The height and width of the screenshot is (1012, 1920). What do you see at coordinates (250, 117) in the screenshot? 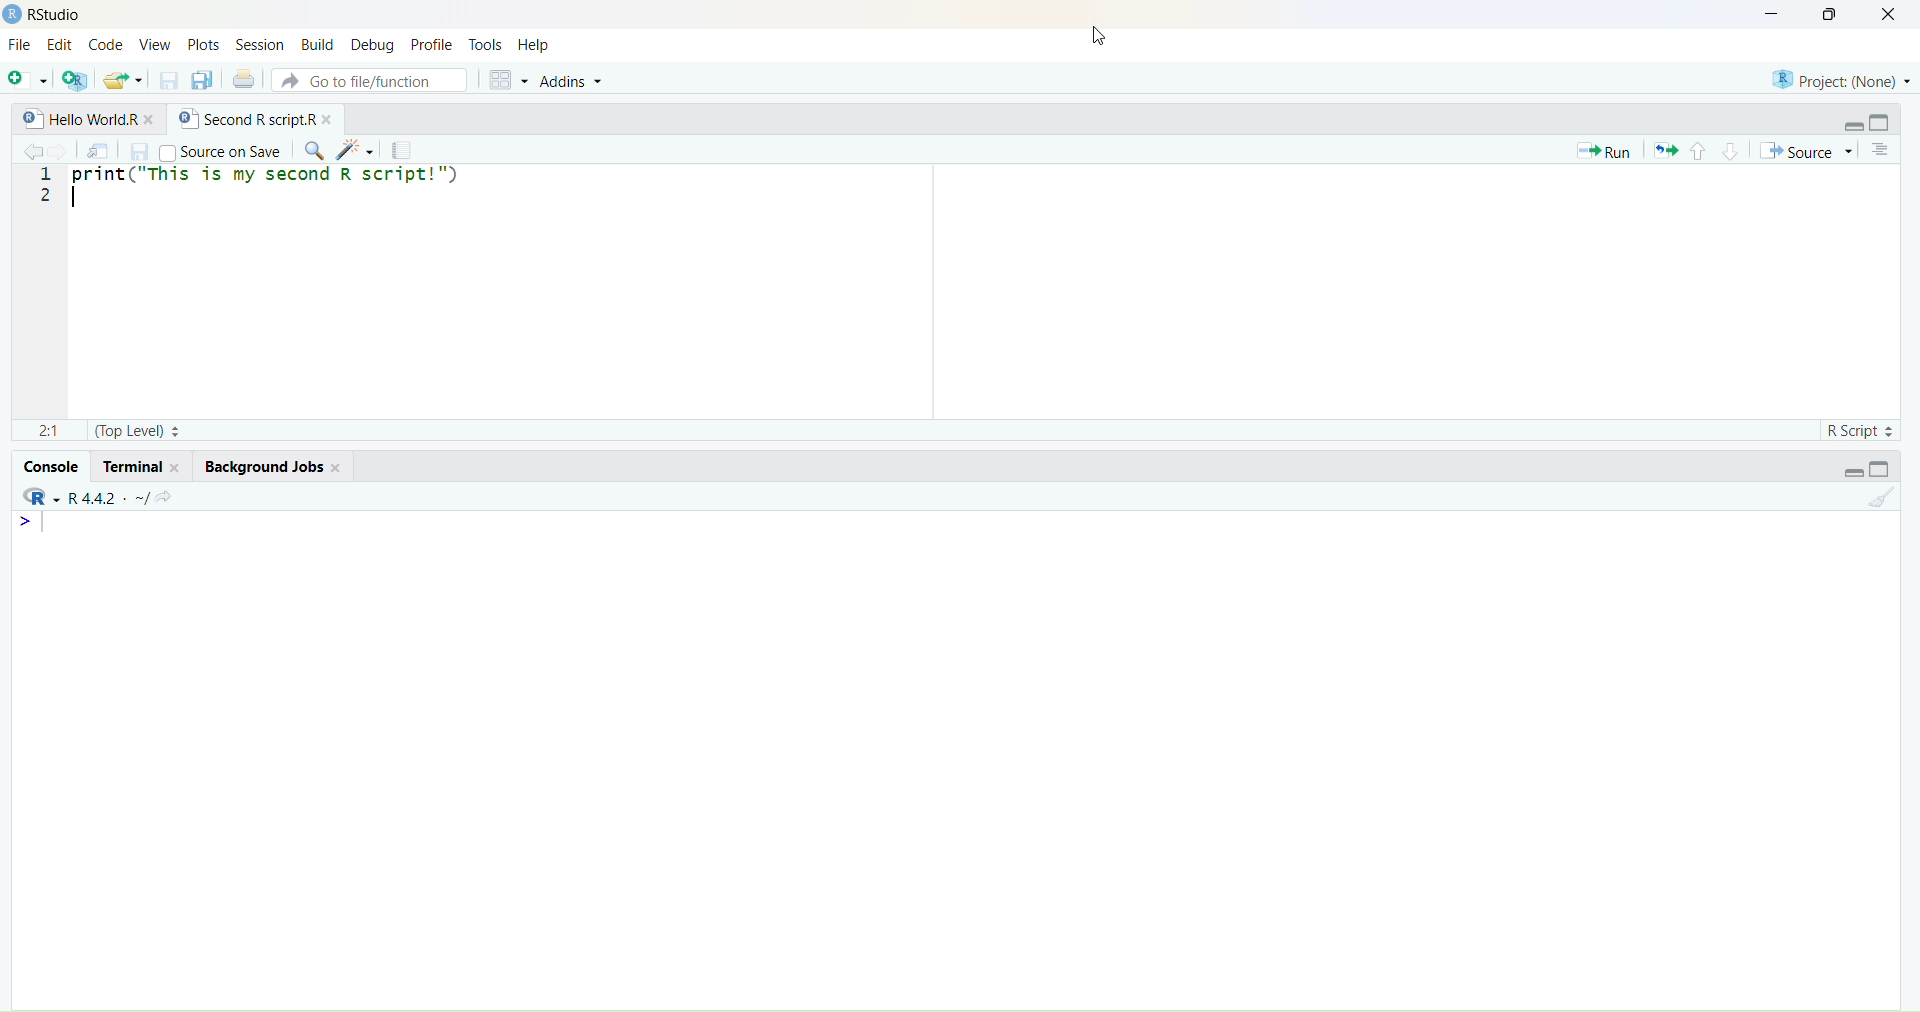
I see `Second R Script.R` at bounding box center [250, 117].